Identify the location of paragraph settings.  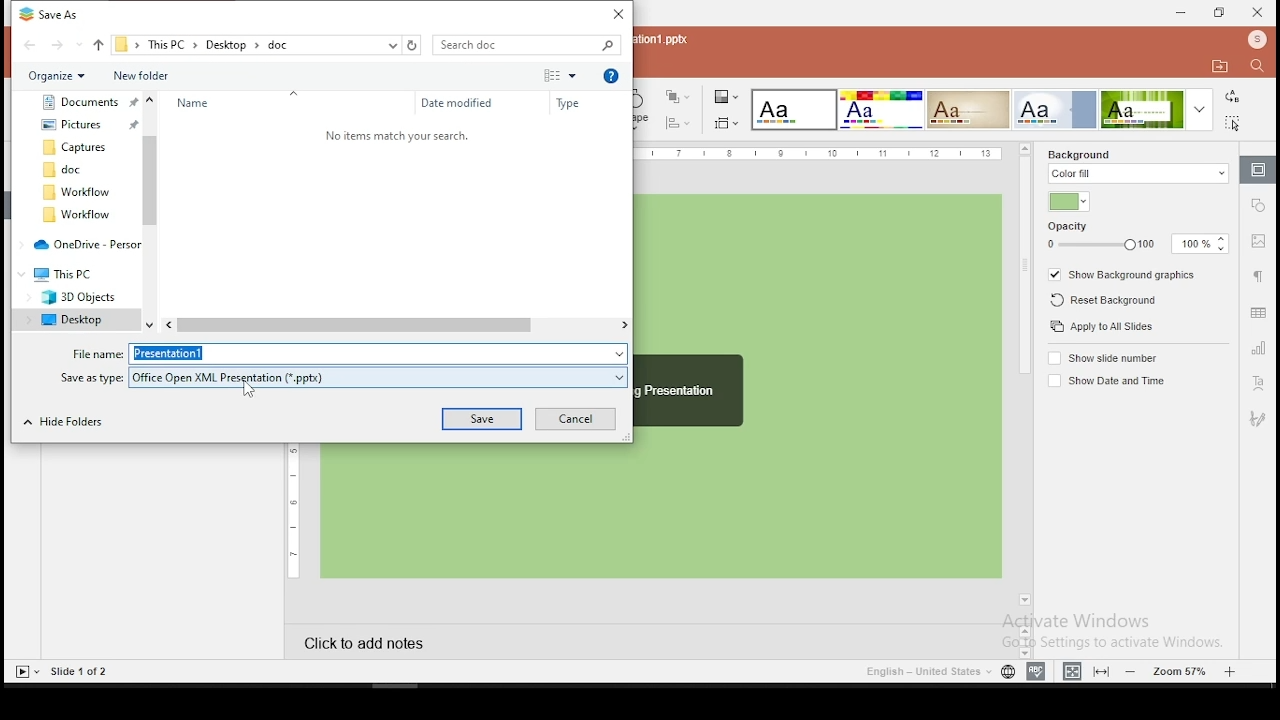
(1260, 280).